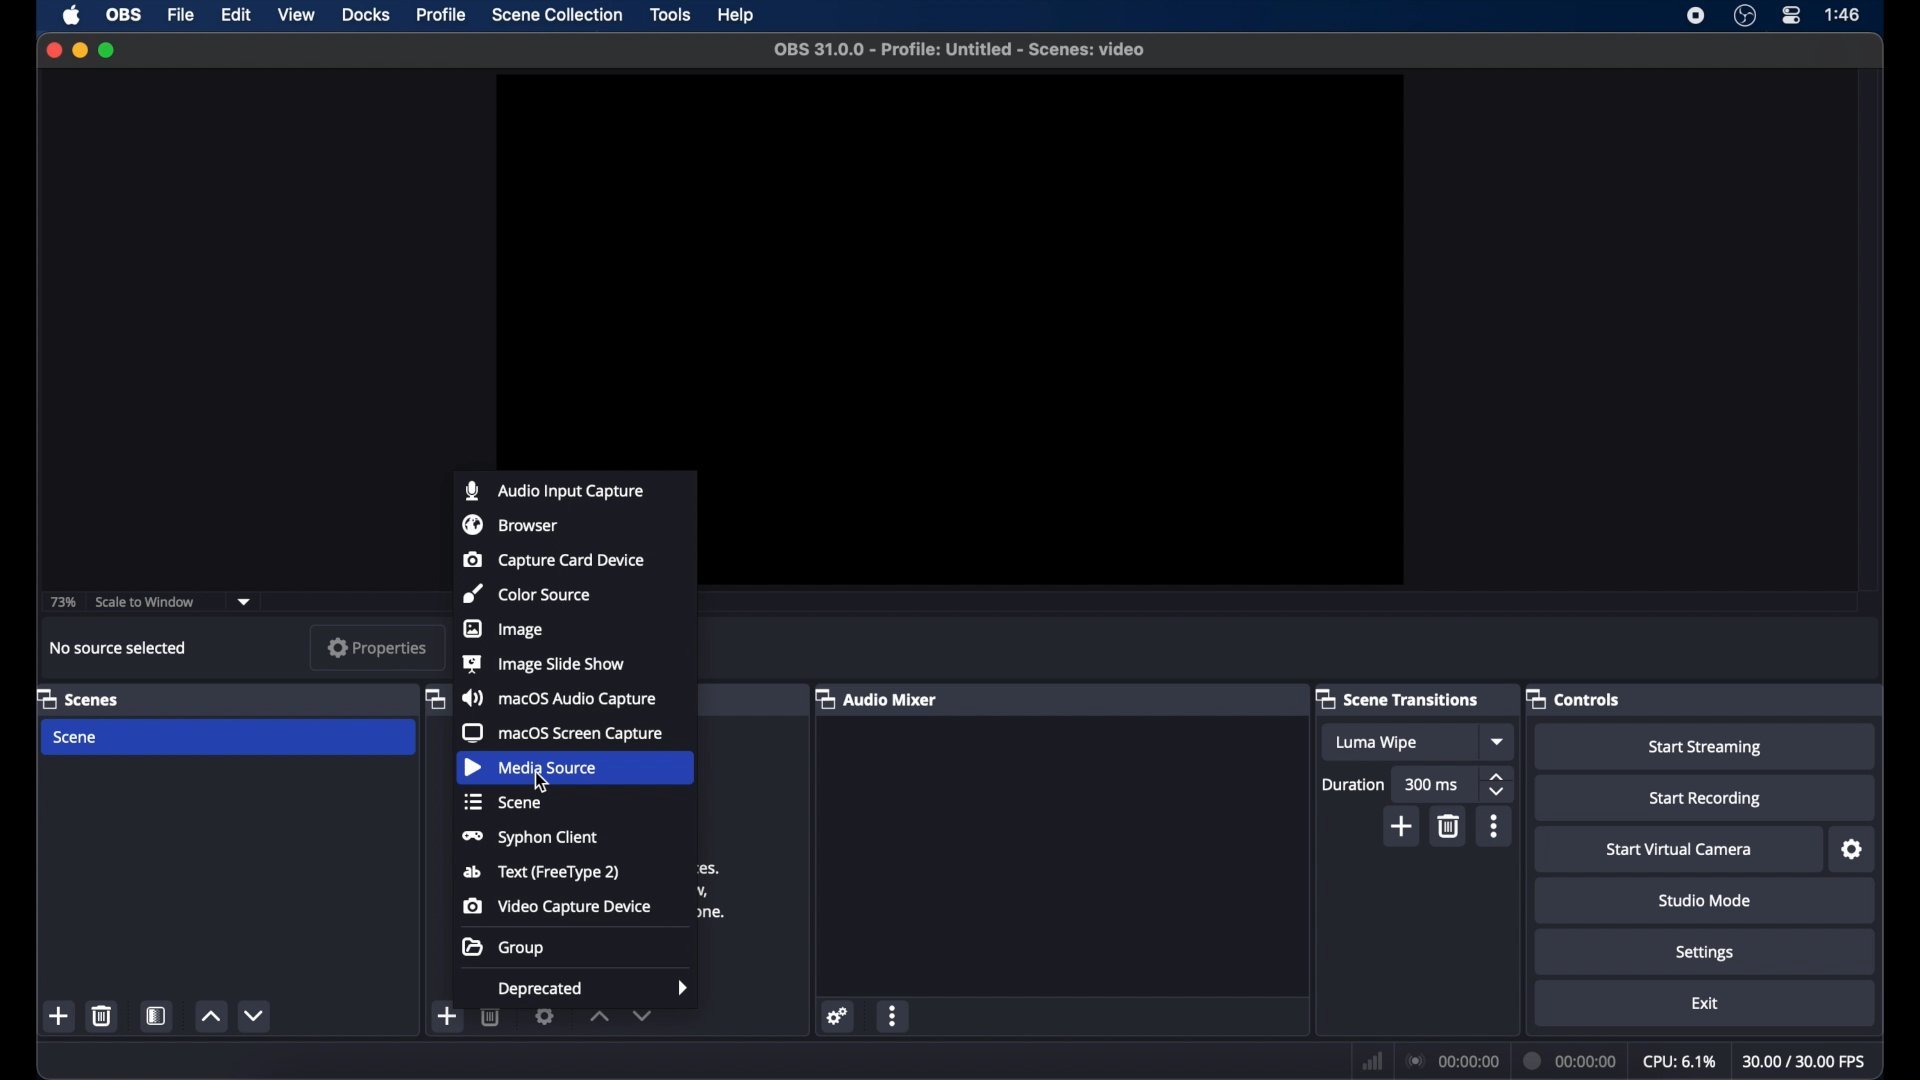 This screenshot has width=1920, height=1080. What do you see at coordinates (74, 15) in the screenshot?
I see `apple icon` at bounding box center [74, 15].